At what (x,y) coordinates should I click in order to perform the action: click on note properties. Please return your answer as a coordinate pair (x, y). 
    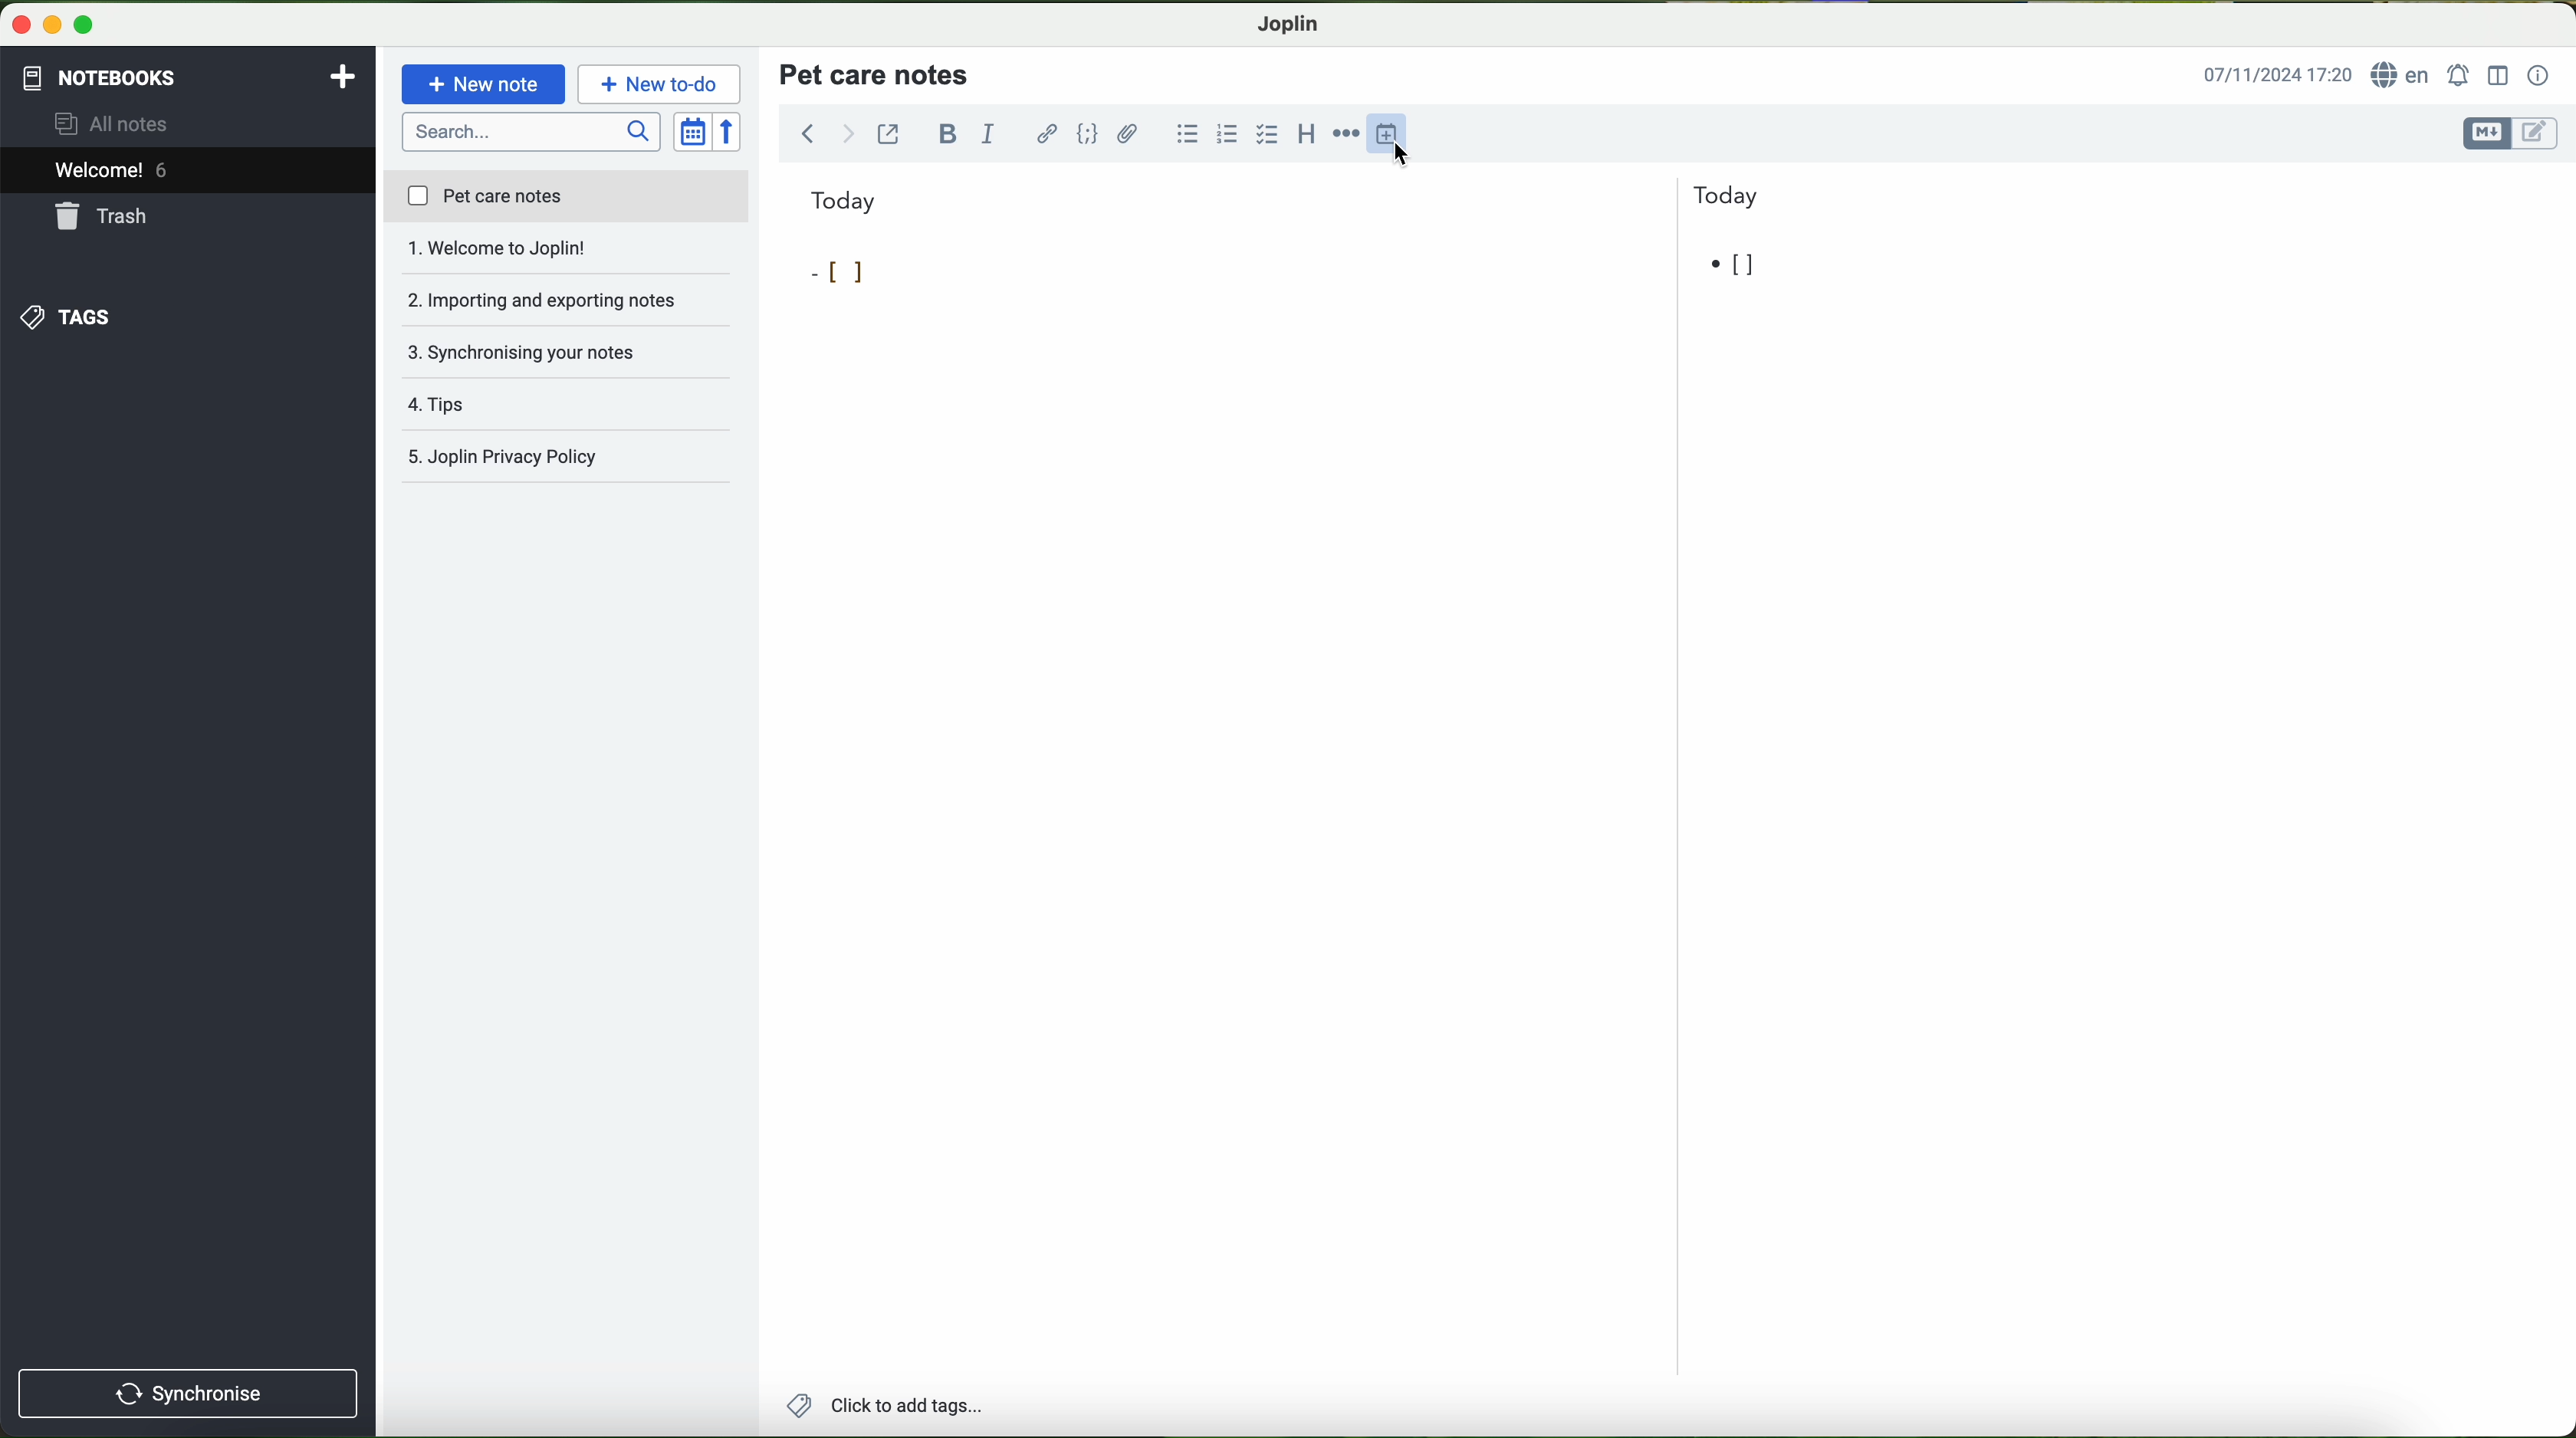
    Looking at the image, I should click on (2539, 76).